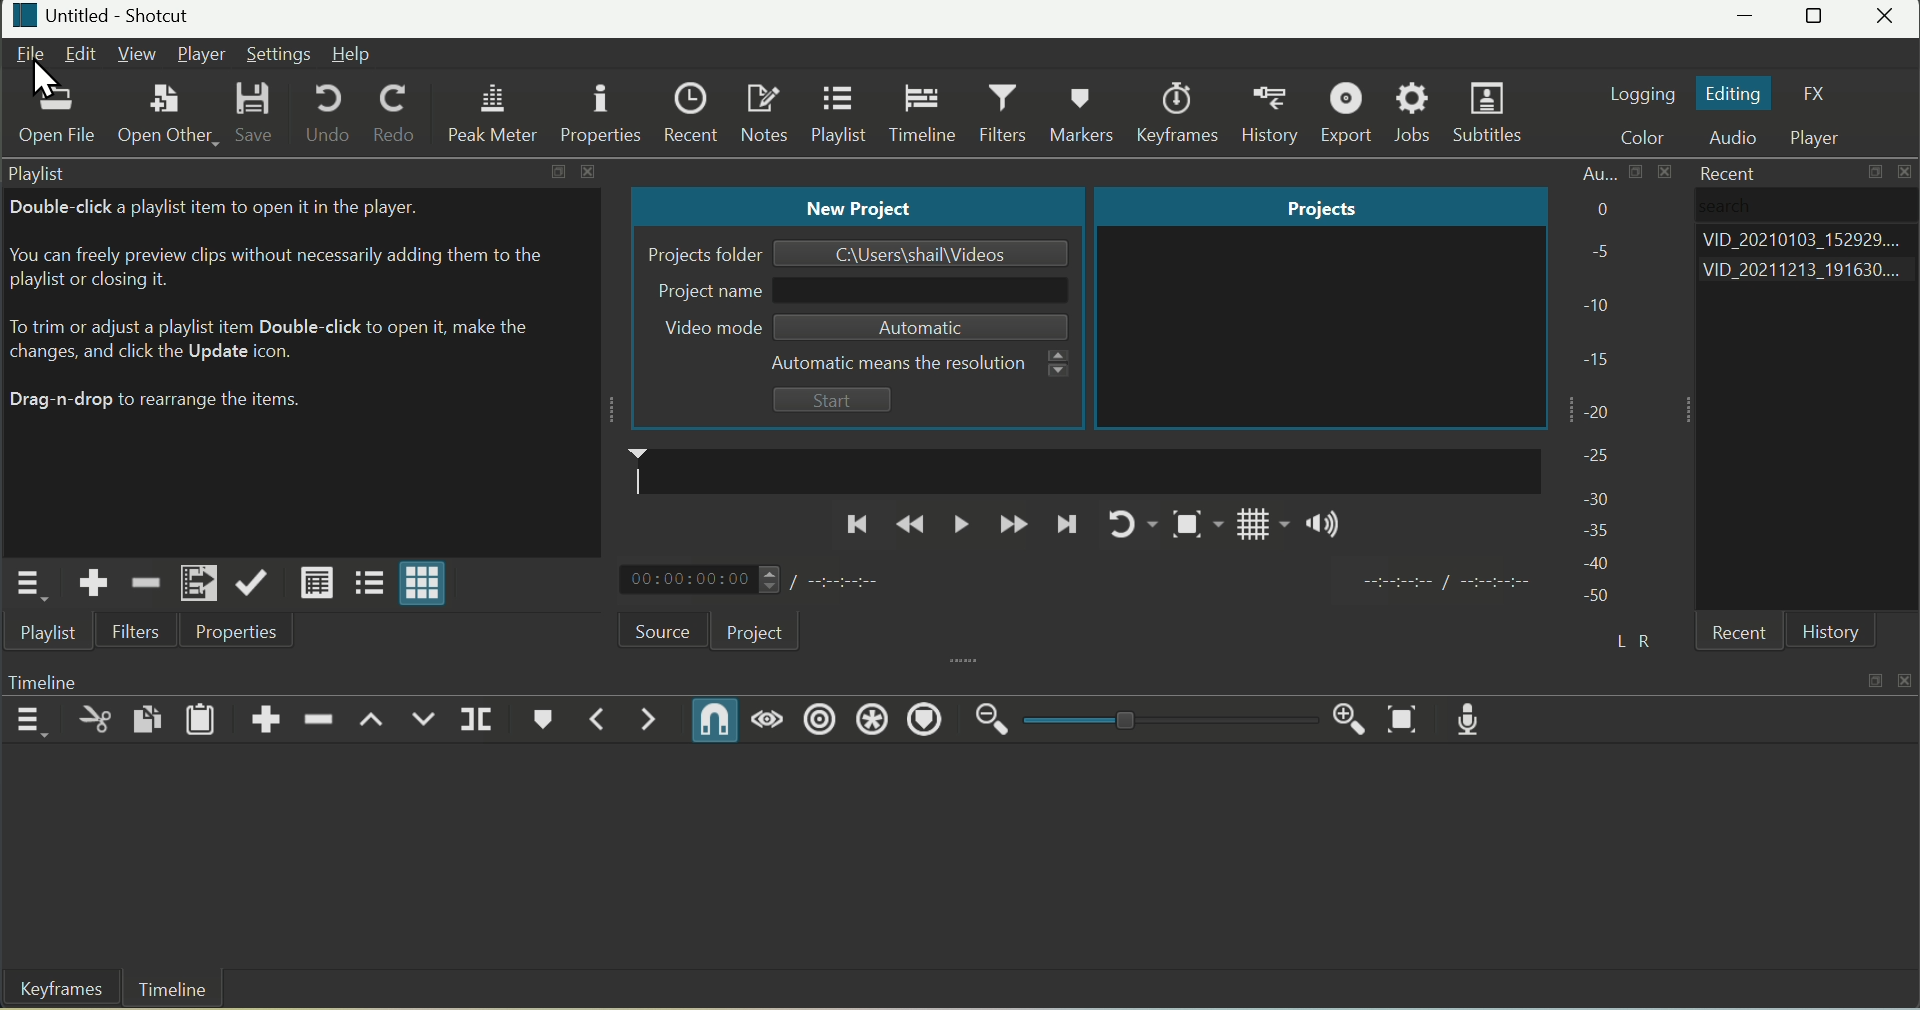  Describe the element at coordinates (73, 678) in the screenshot. I see `Timeline` at that location.